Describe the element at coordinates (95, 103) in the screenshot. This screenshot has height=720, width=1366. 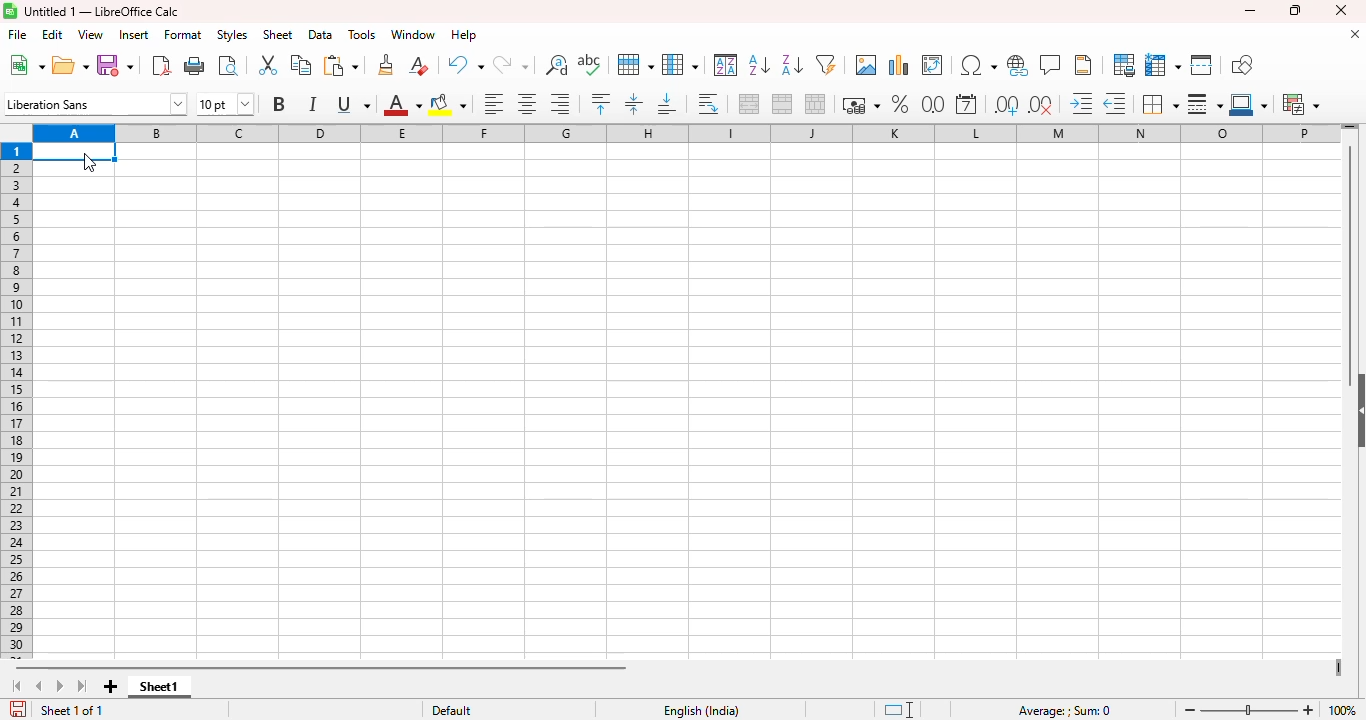
I see `font name` at that location.